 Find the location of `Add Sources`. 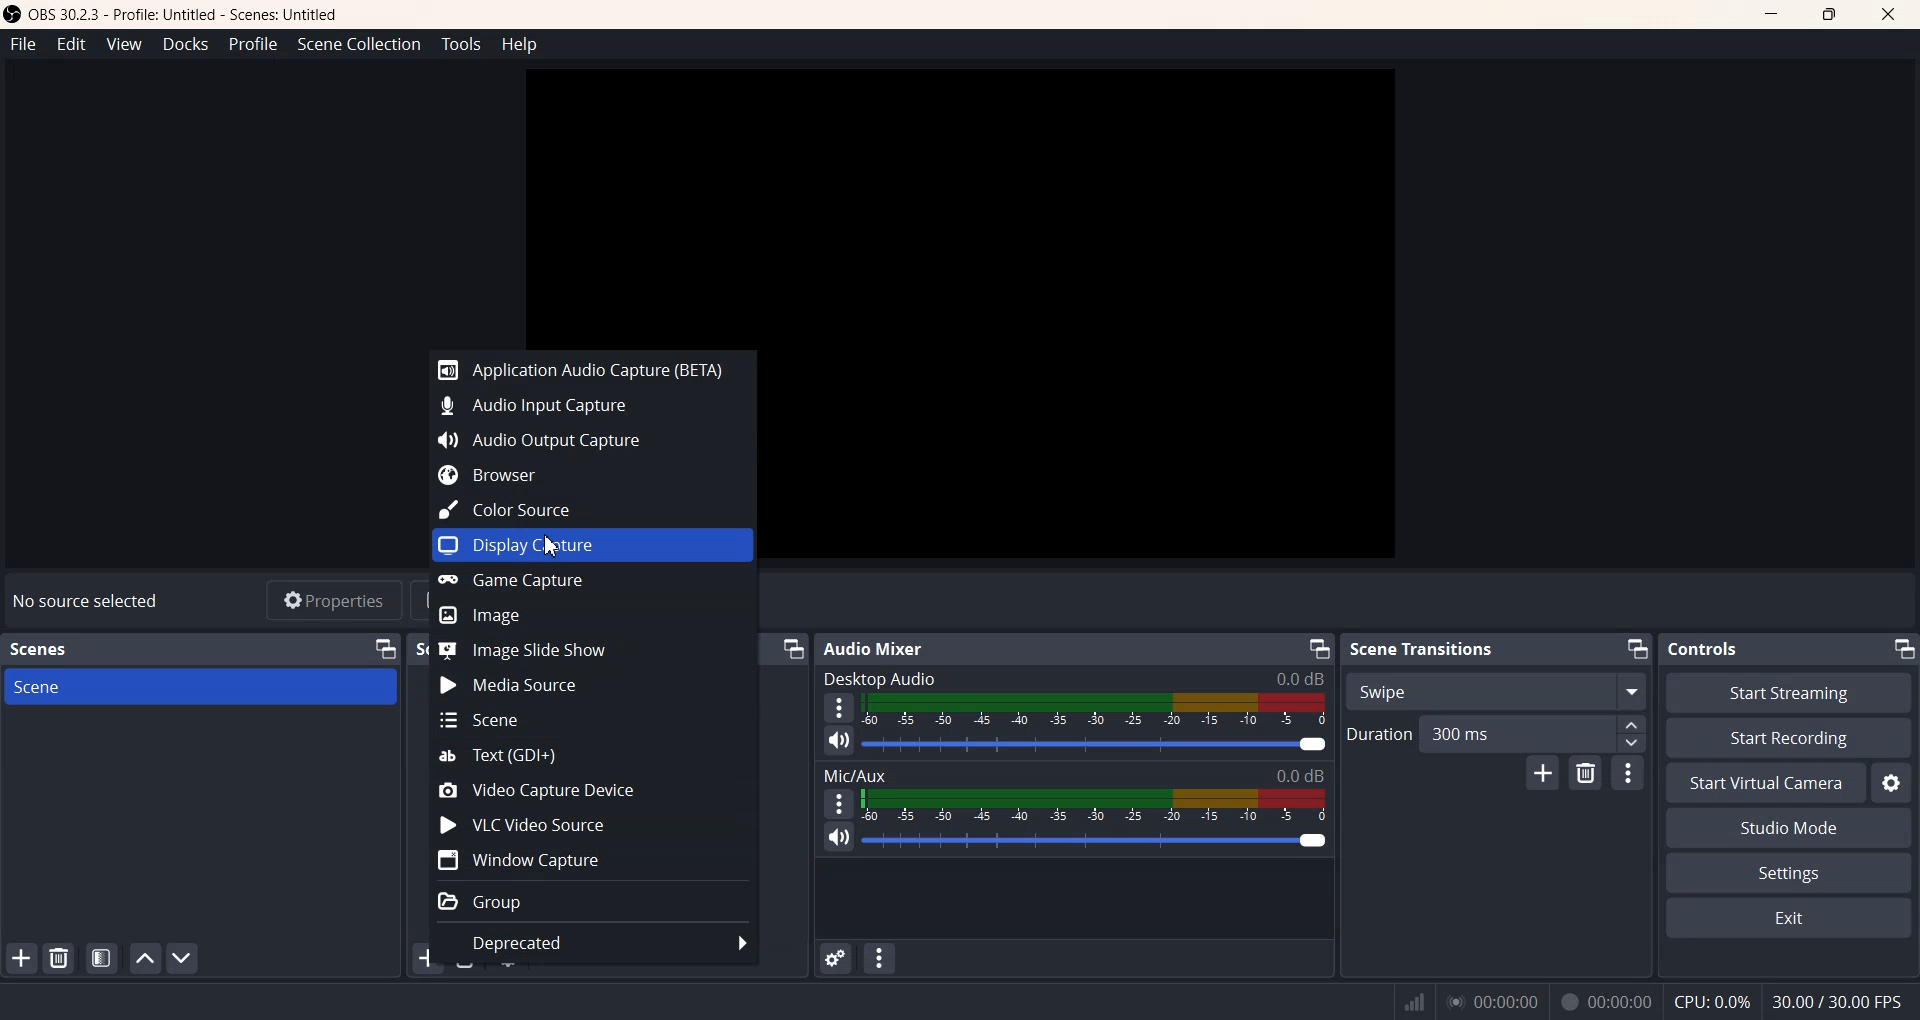

Add Sources is located at coordinates (428, 958).